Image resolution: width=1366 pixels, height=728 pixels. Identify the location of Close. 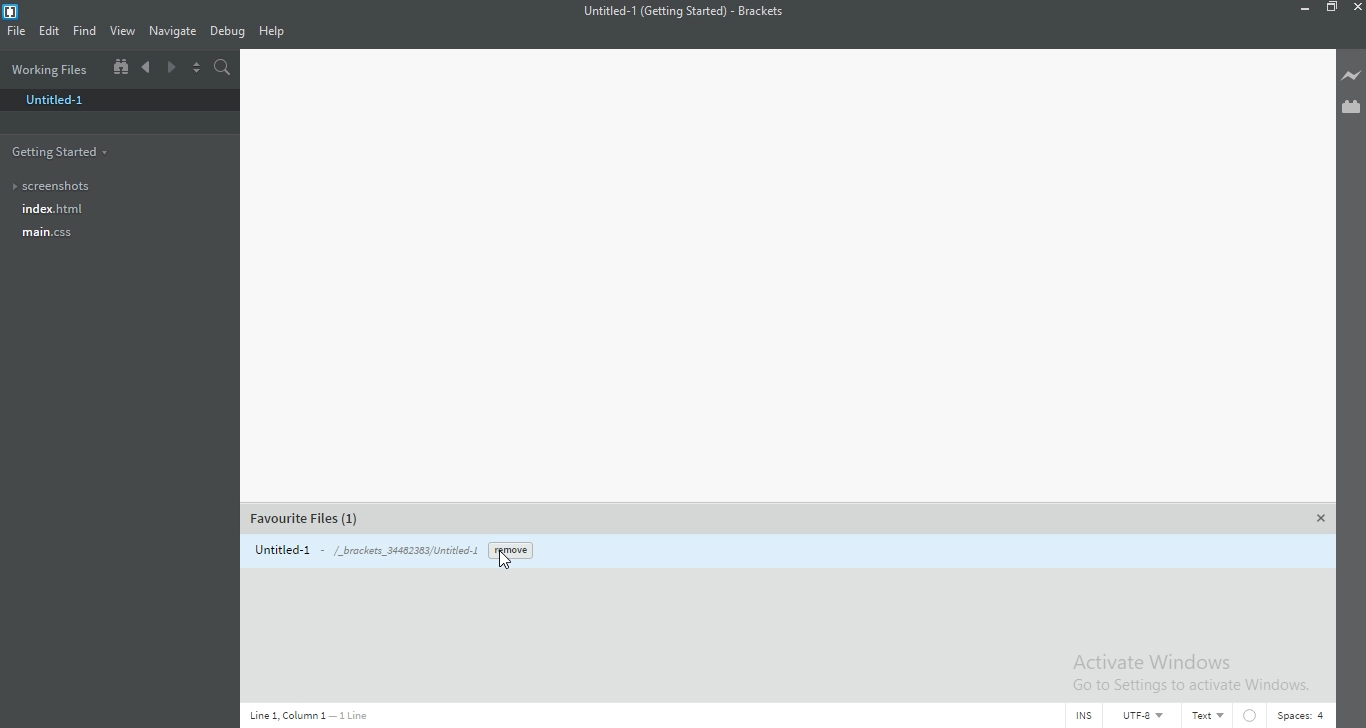
(1323, 518).